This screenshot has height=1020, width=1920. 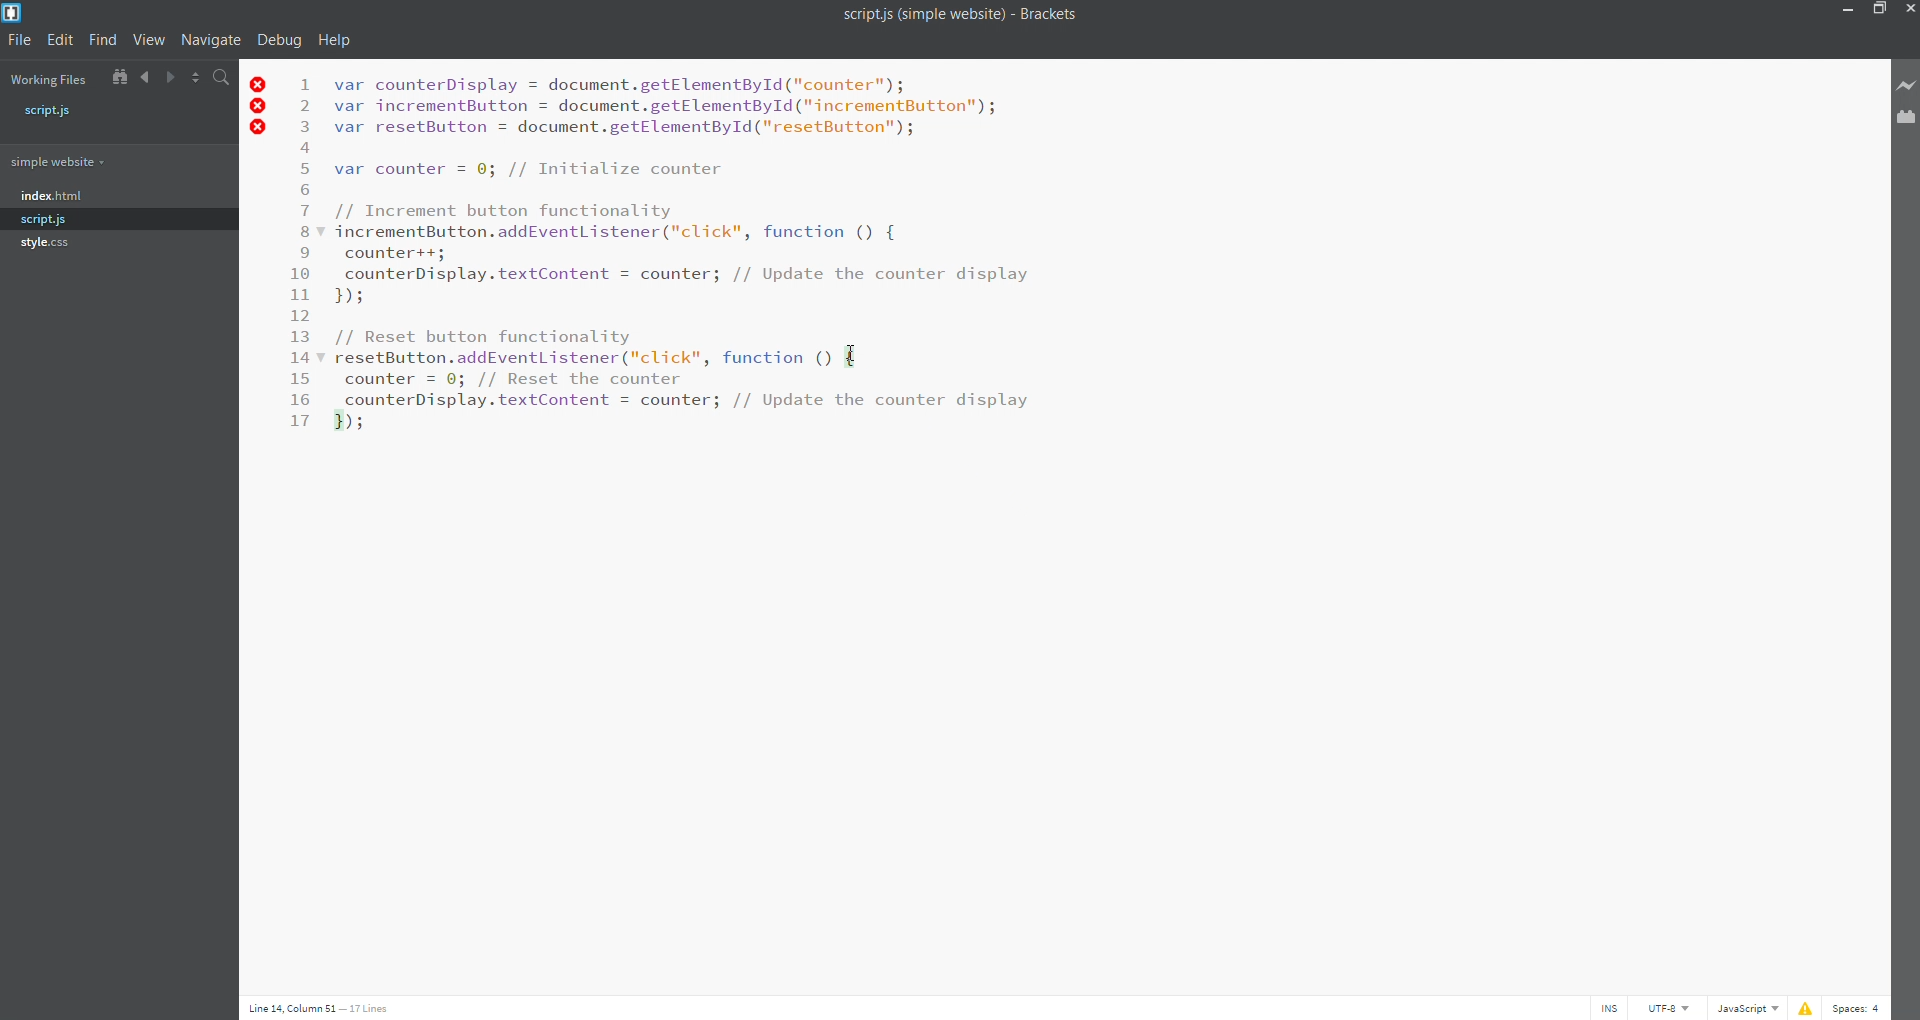 What do you see at coordinates (853, 356) in the screenshot?
I see `highlighted open brace ` at bounding box center [853, 356].